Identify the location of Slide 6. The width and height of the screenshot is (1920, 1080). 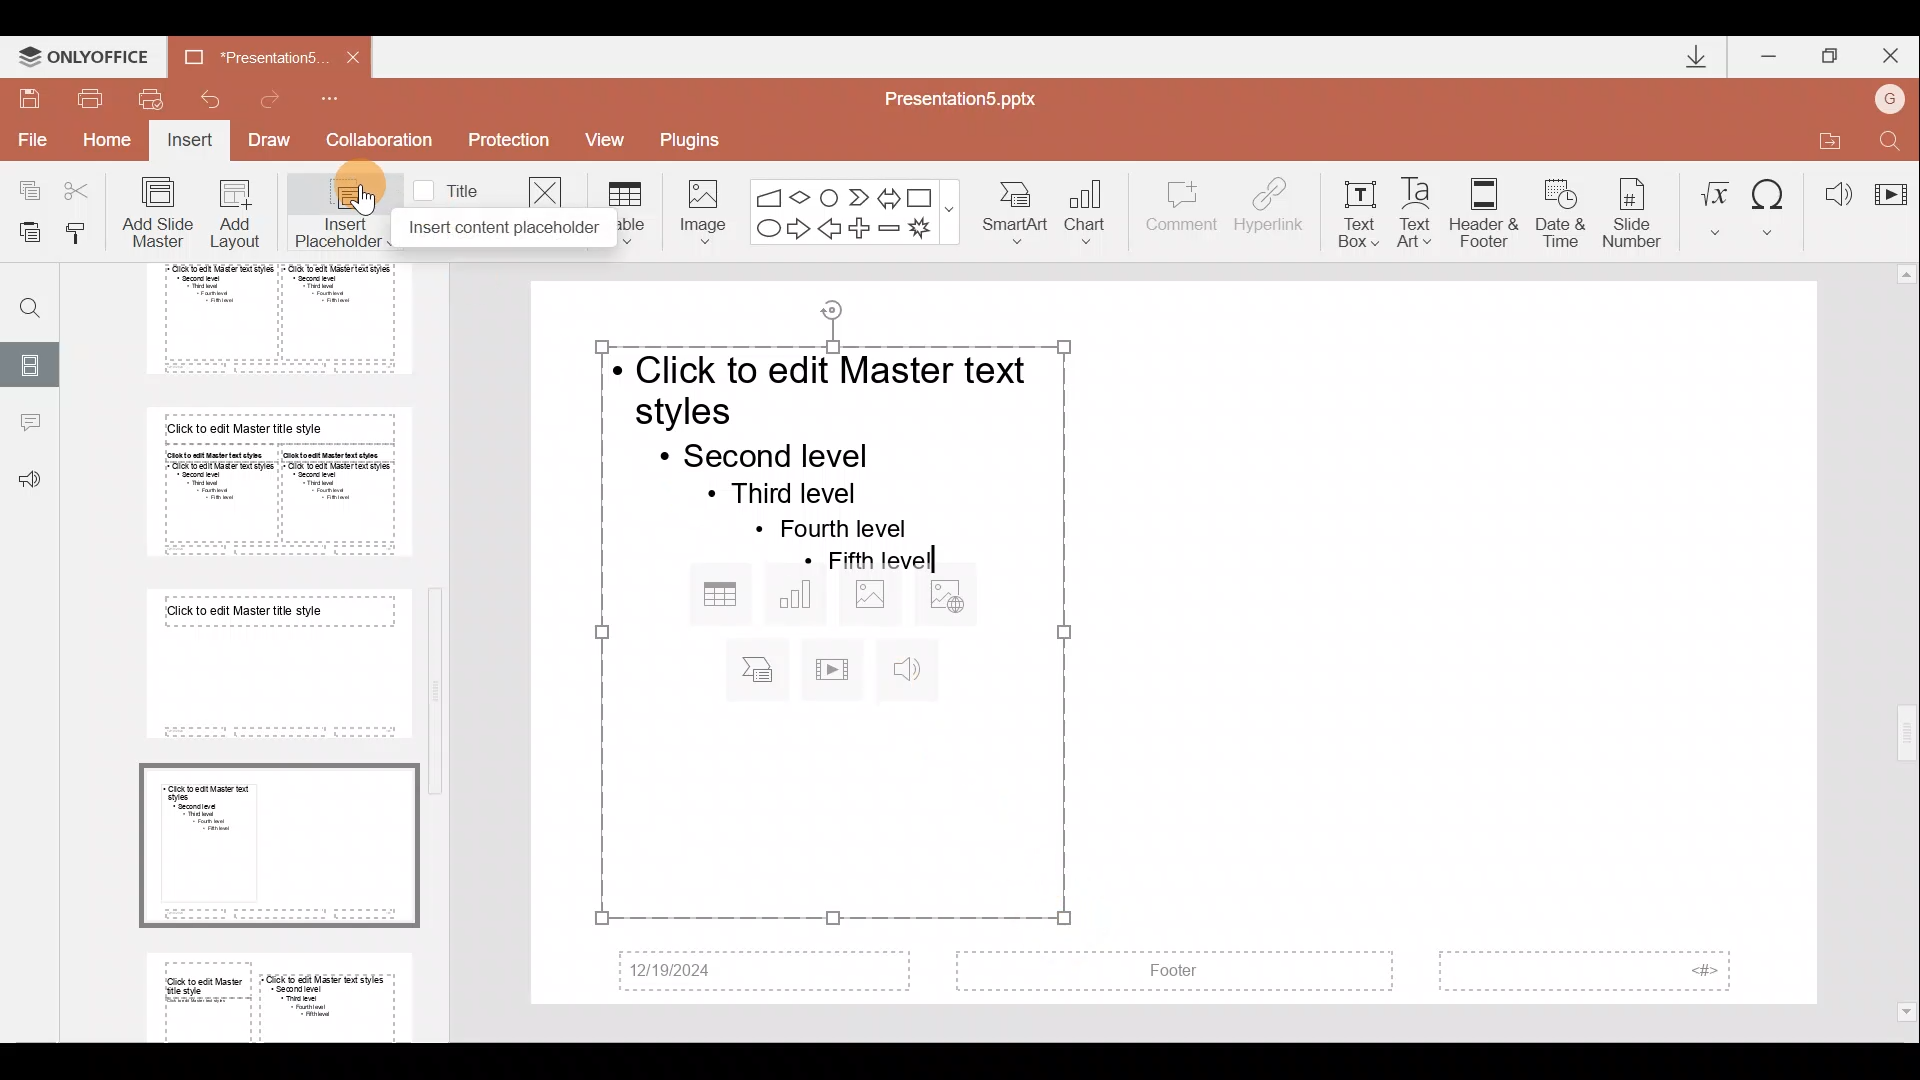
(272, 481).